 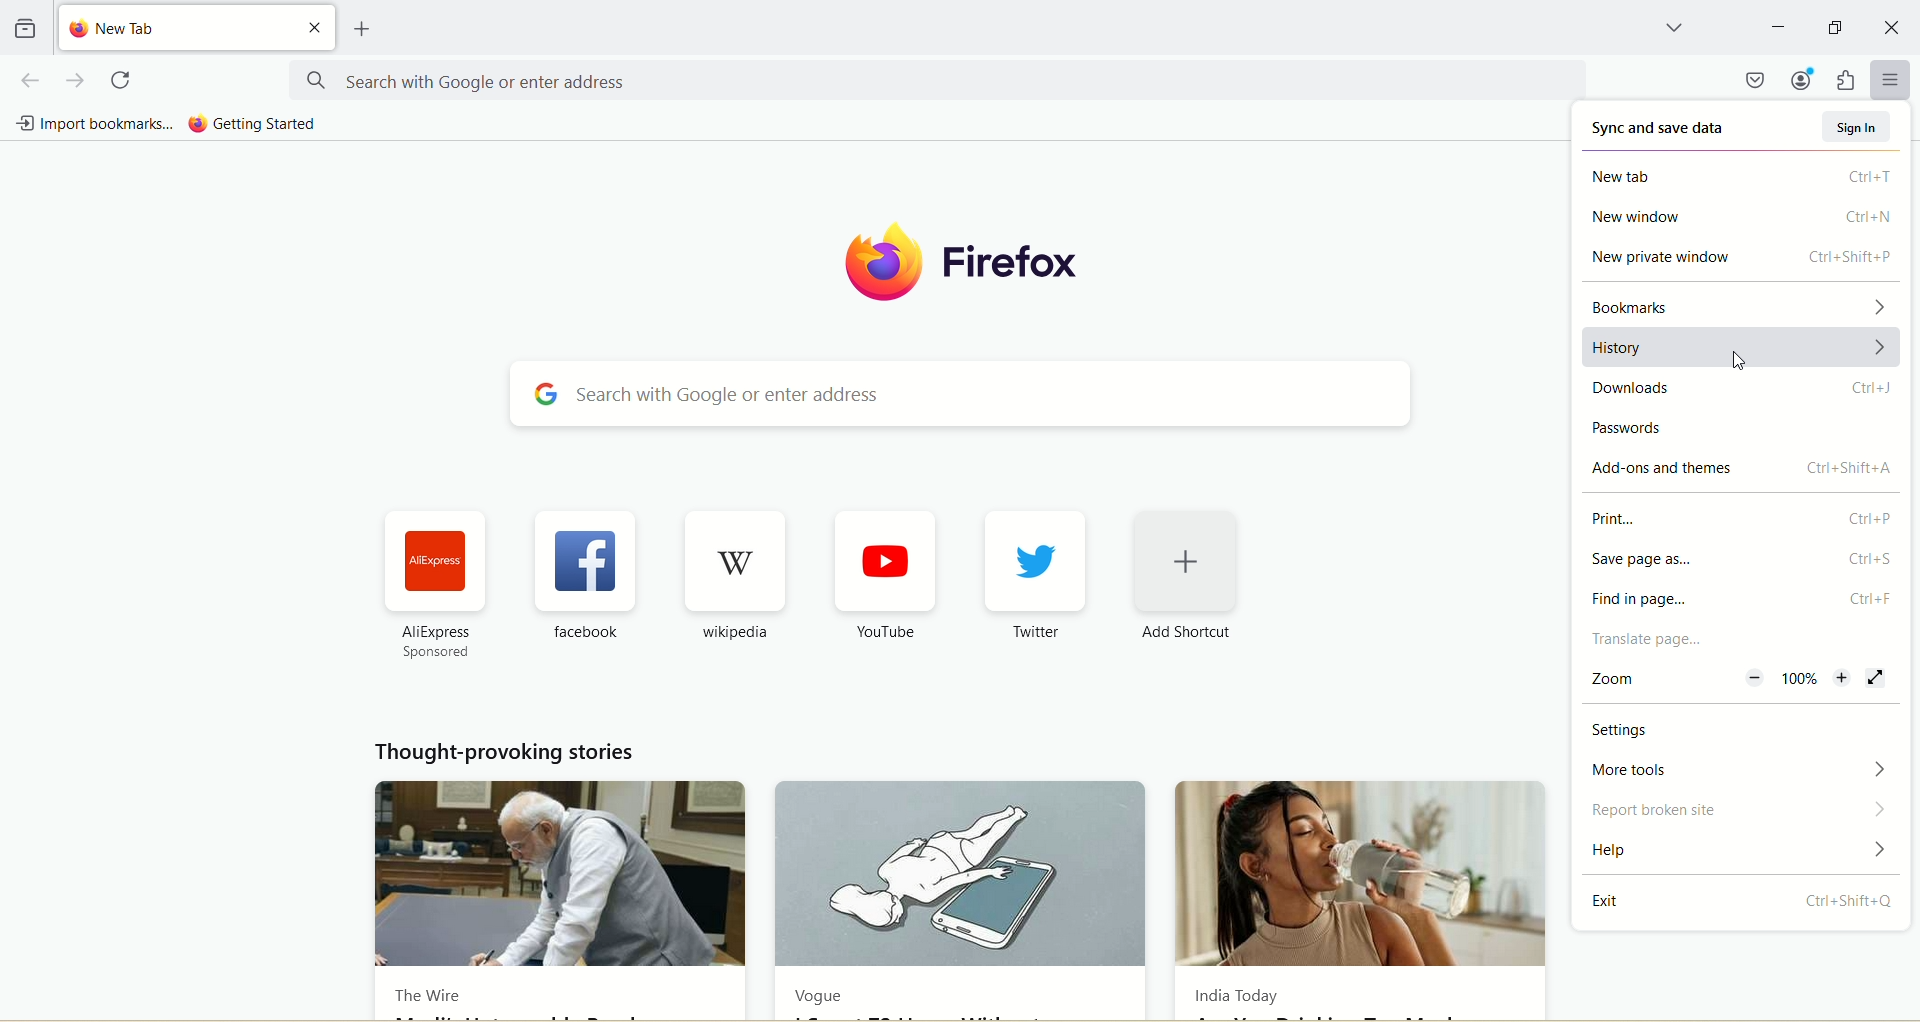 I want to click on wikipedia, so click(x=735, y=562).